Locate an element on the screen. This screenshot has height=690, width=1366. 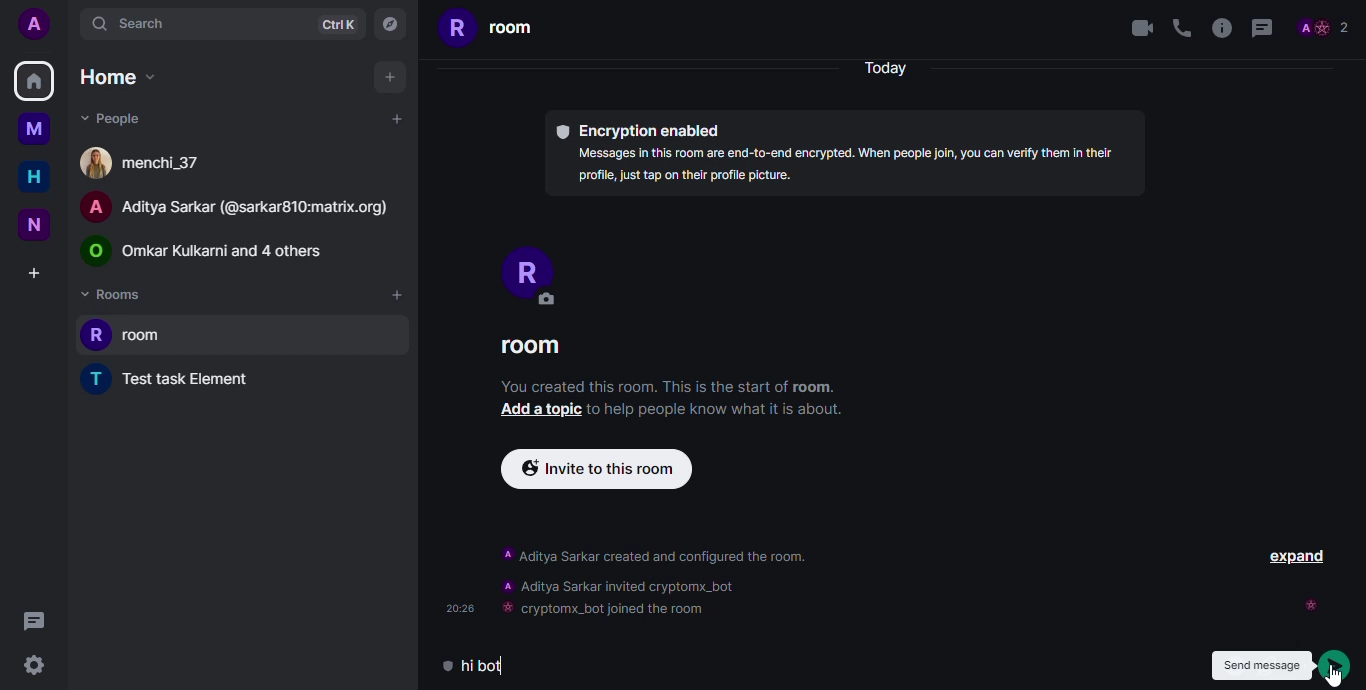
PROFILE is located at coordinates (548, 277).